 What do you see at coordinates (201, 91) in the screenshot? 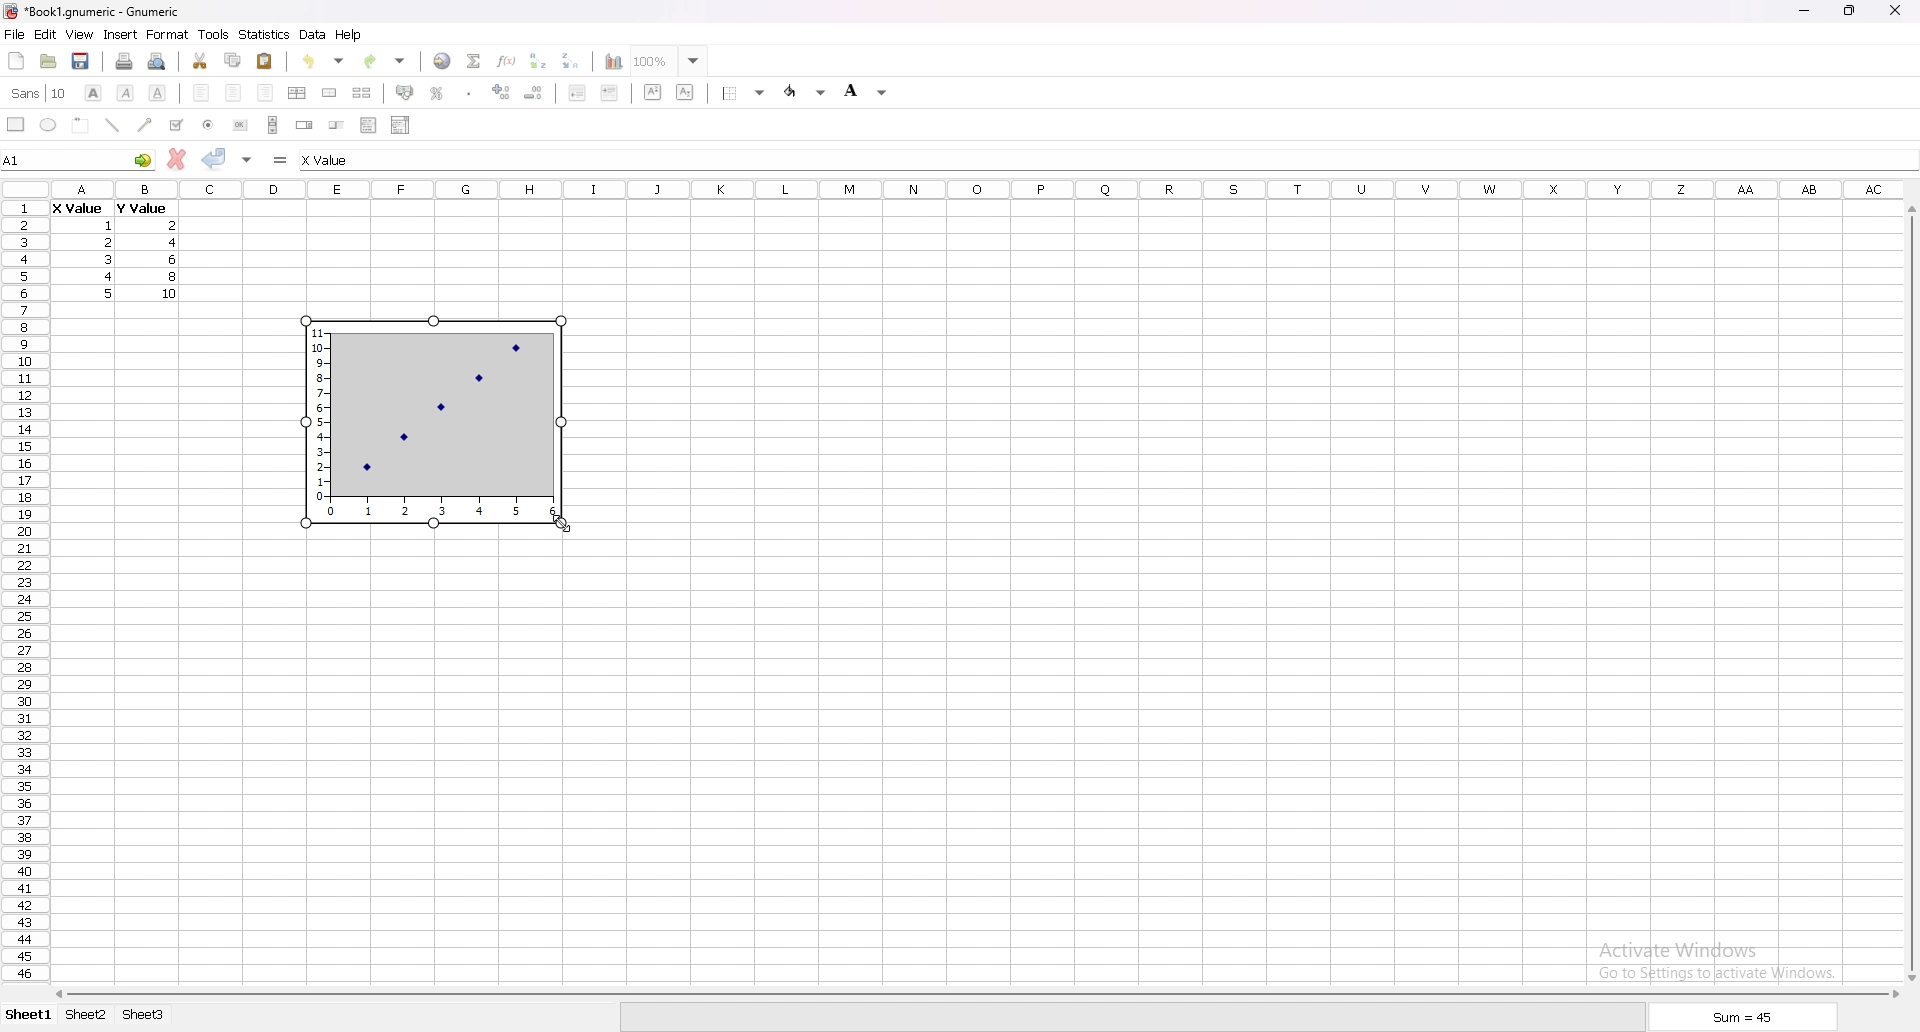
I see `left align` at bounding box center [201, 91].